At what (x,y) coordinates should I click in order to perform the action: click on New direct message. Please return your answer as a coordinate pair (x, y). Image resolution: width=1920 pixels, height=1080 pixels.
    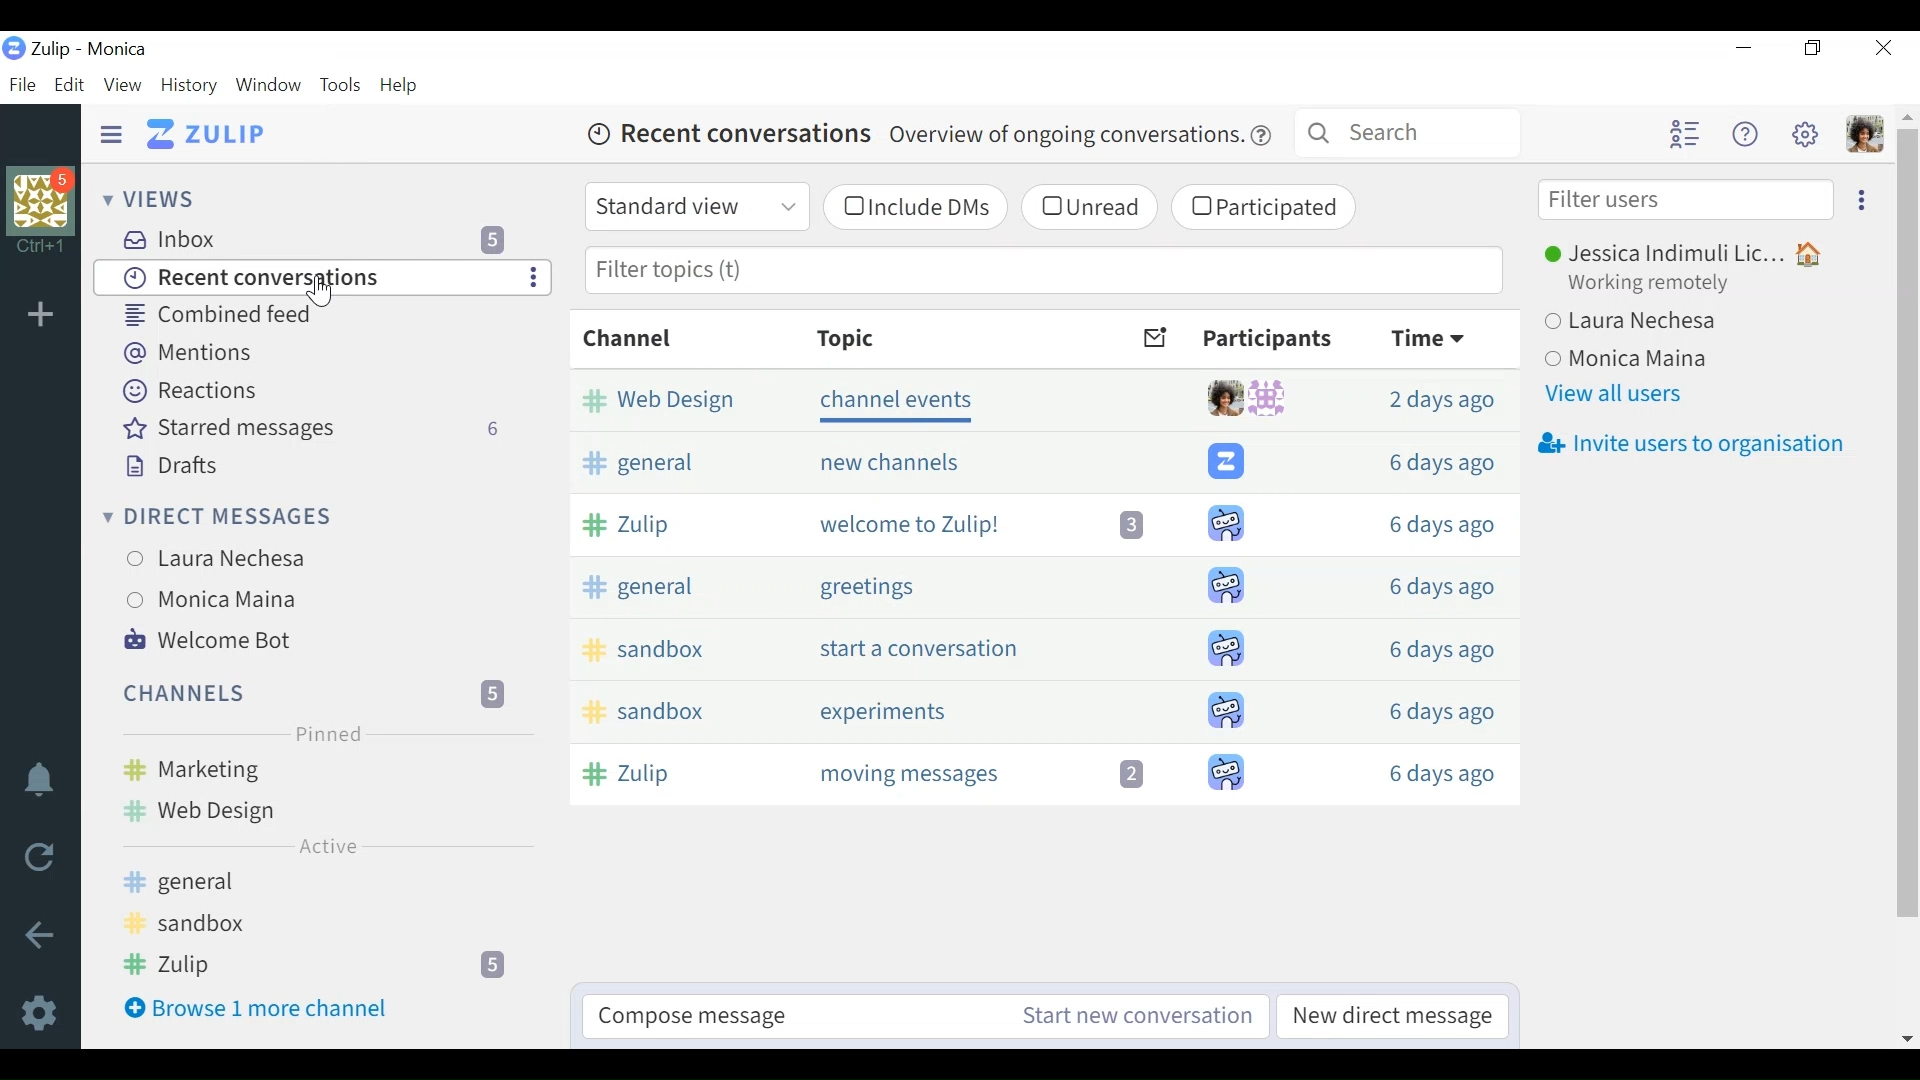
    Looking at the image, I should click on (1387, 1017).